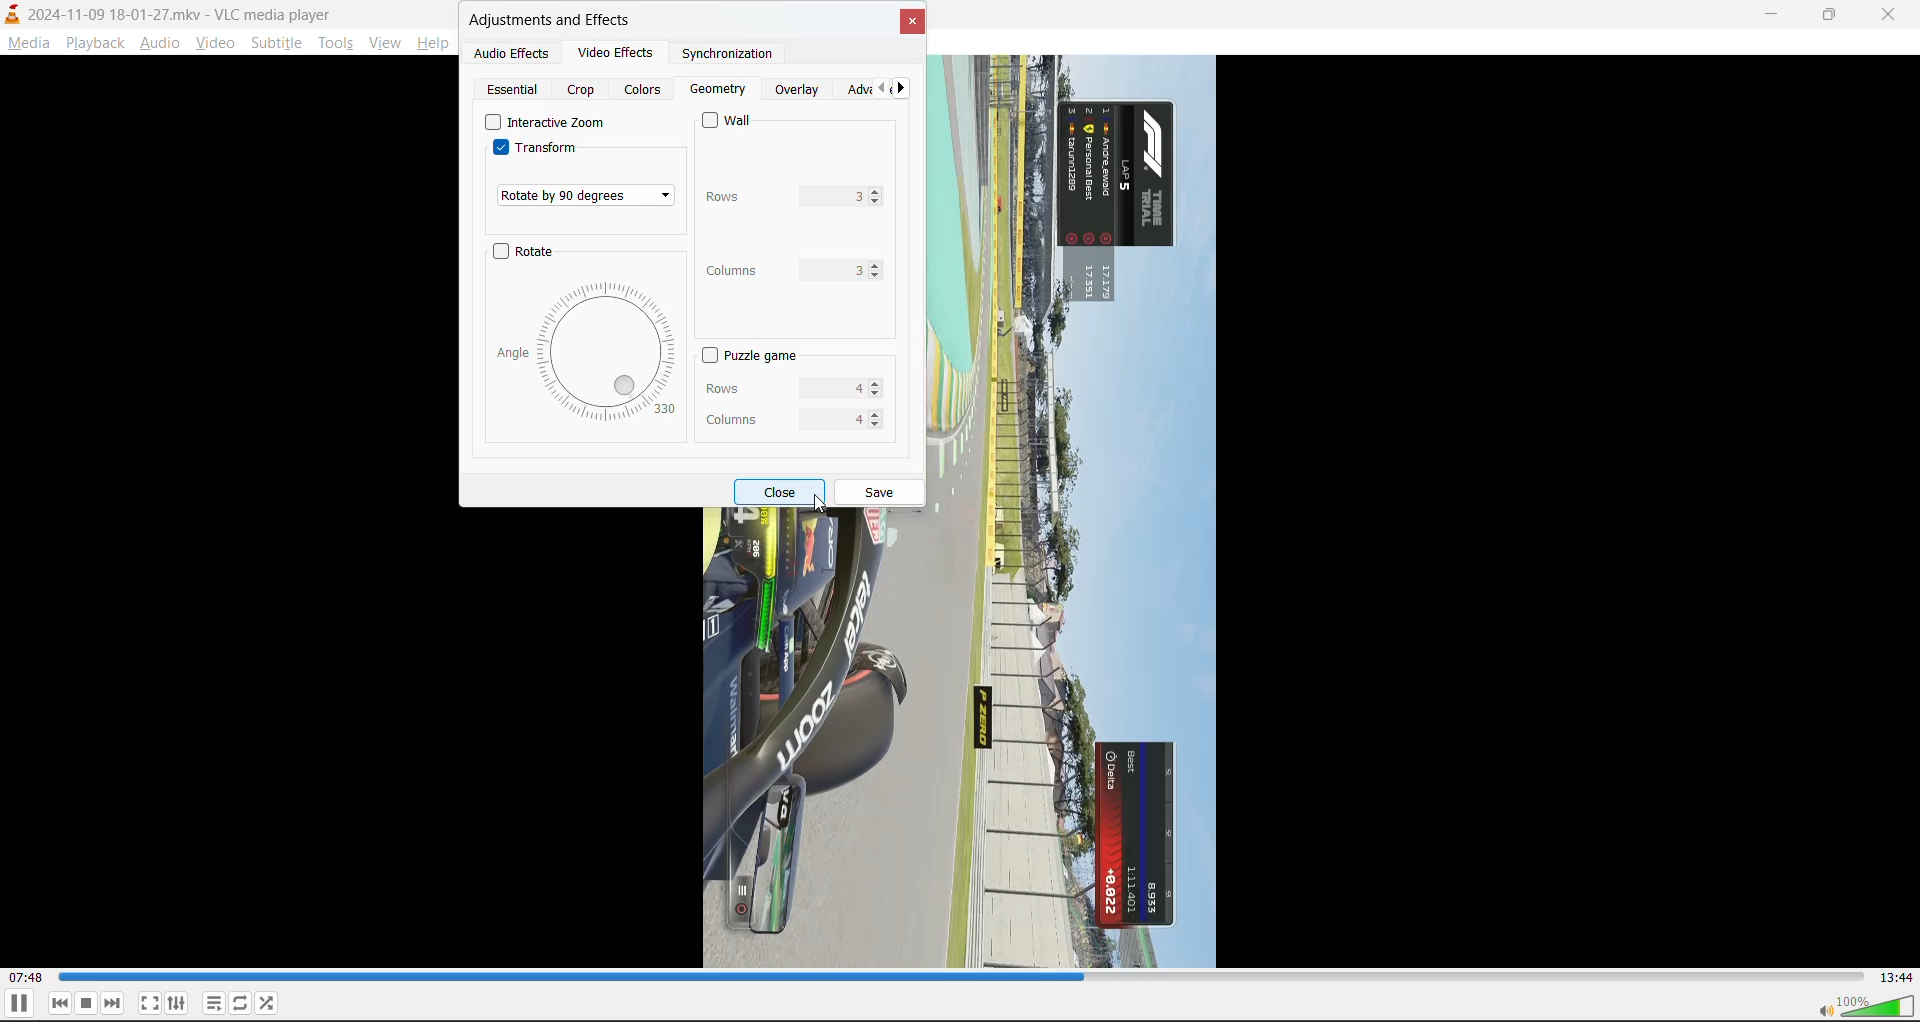 This screenshot has height=1022, width=1920. What do you see at coordinates (161, 42) in the screenshot?
I see `audio` at bounding box center [161, 42].